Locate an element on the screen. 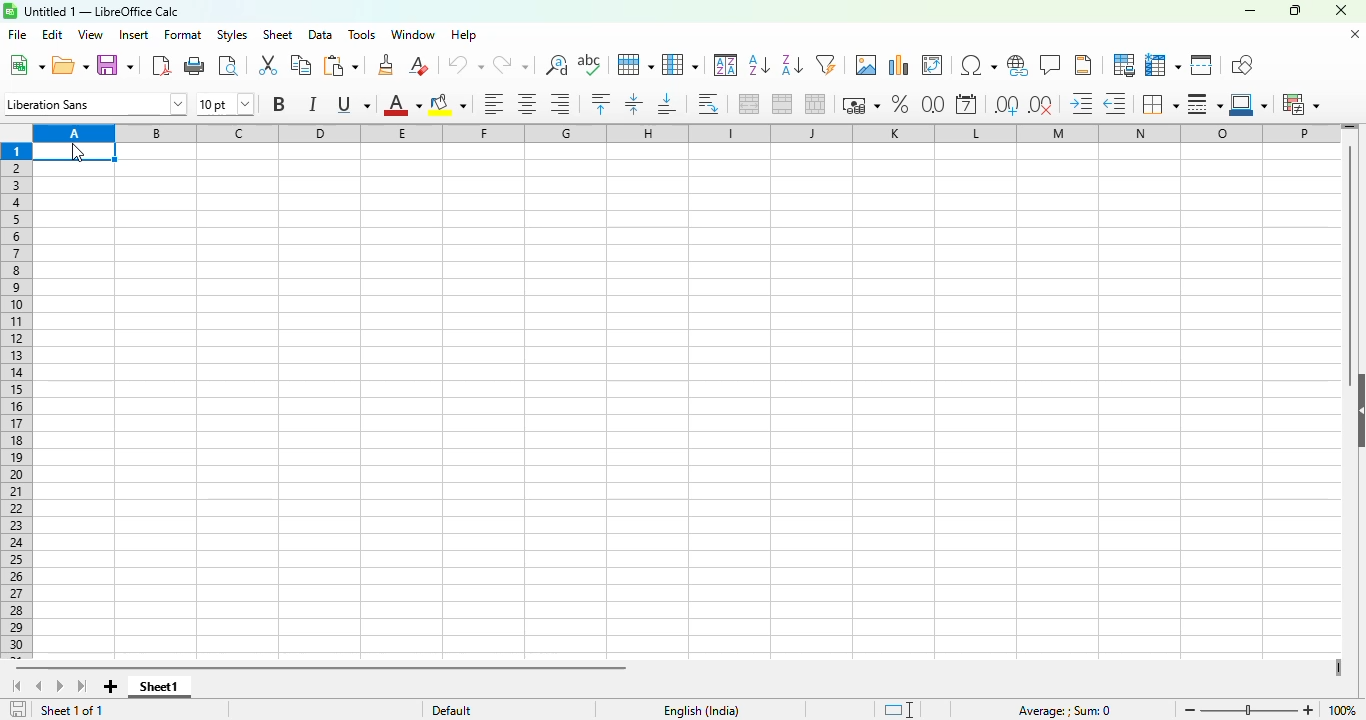 The image size is (1366, 720). view is located at coordinates (91, 34).